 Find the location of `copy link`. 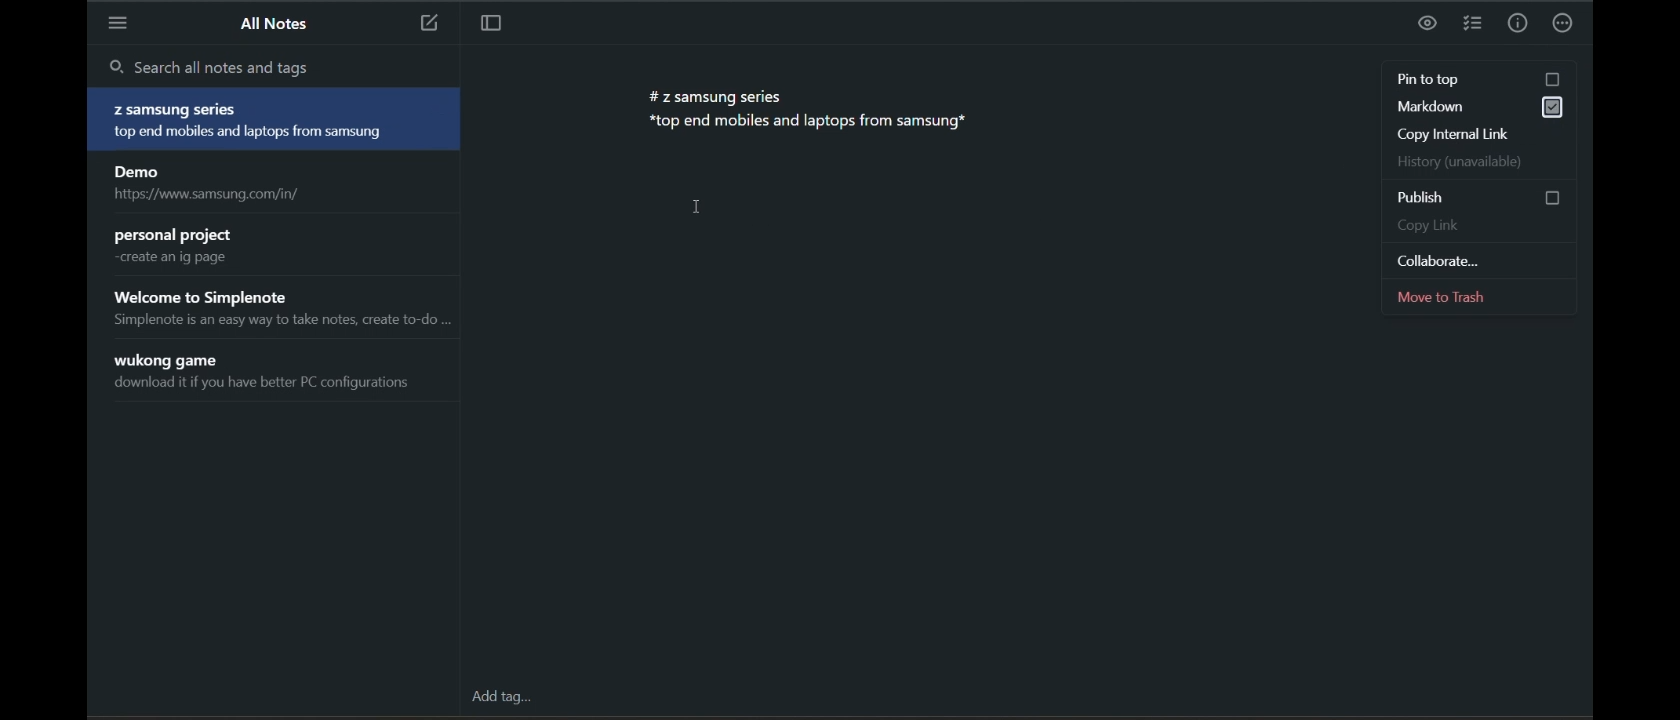

copy link is located at coordinates (1484, 228).